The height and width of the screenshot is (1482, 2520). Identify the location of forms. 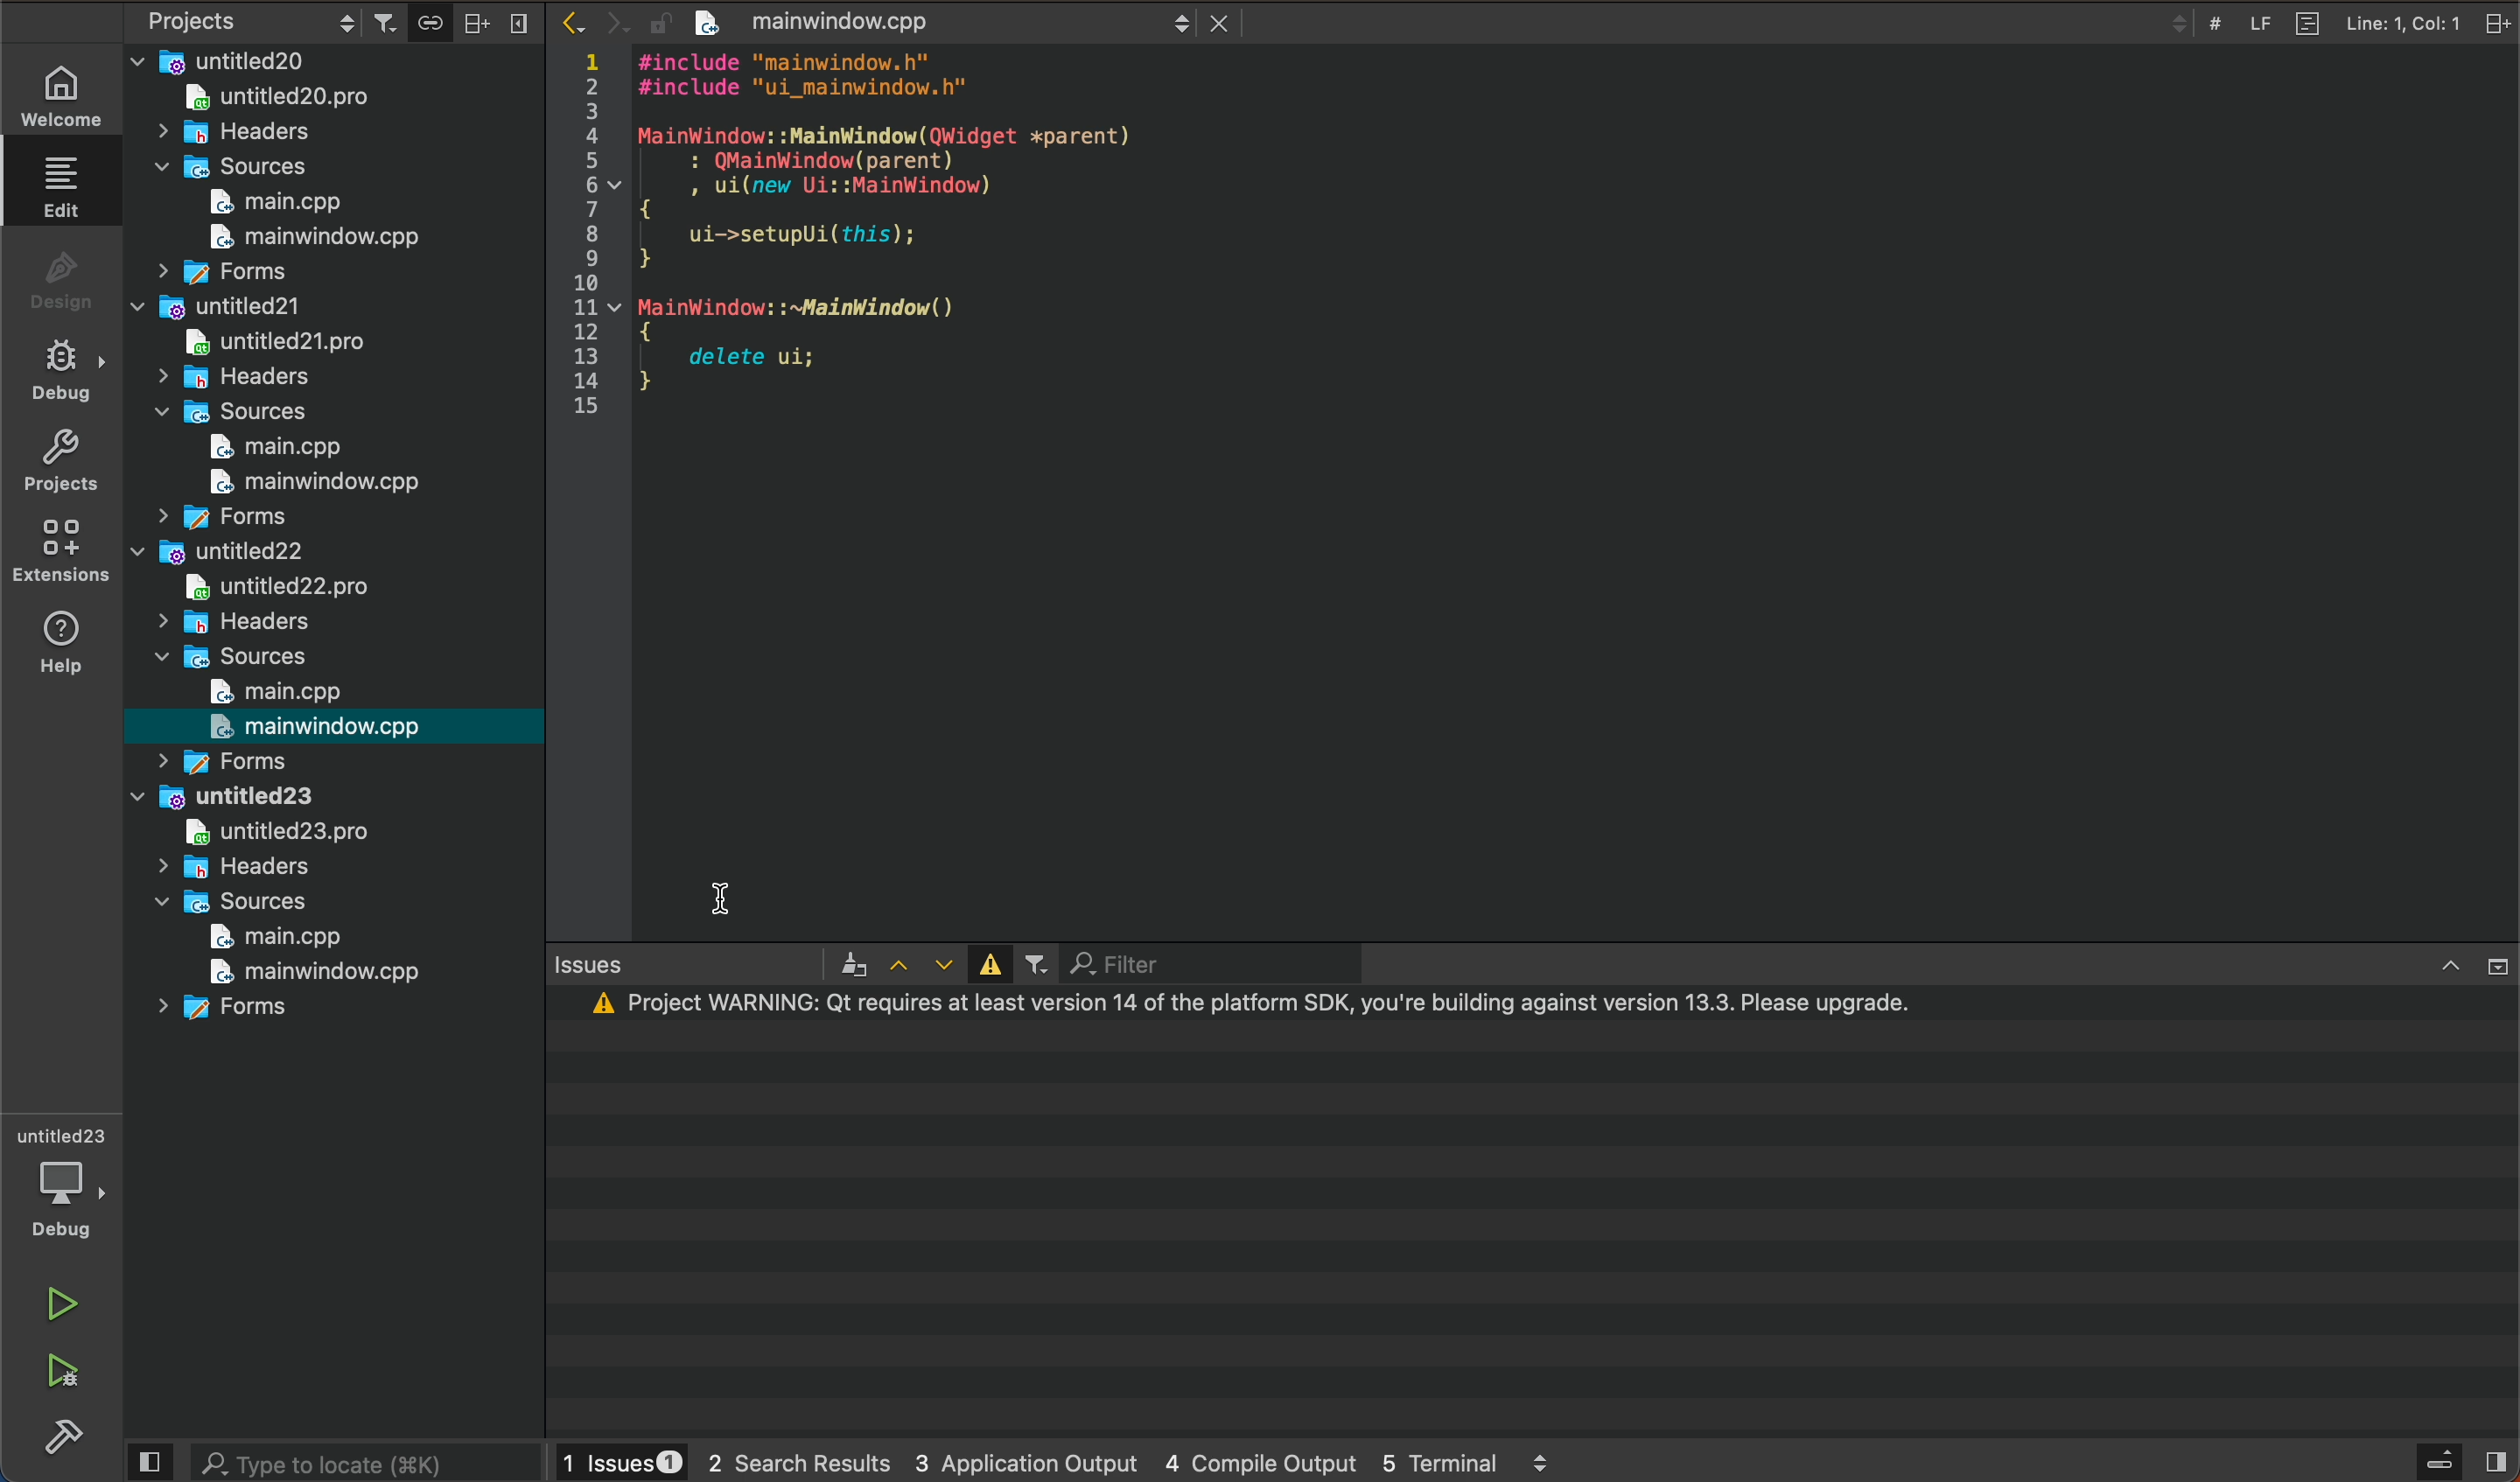
(227, 761).